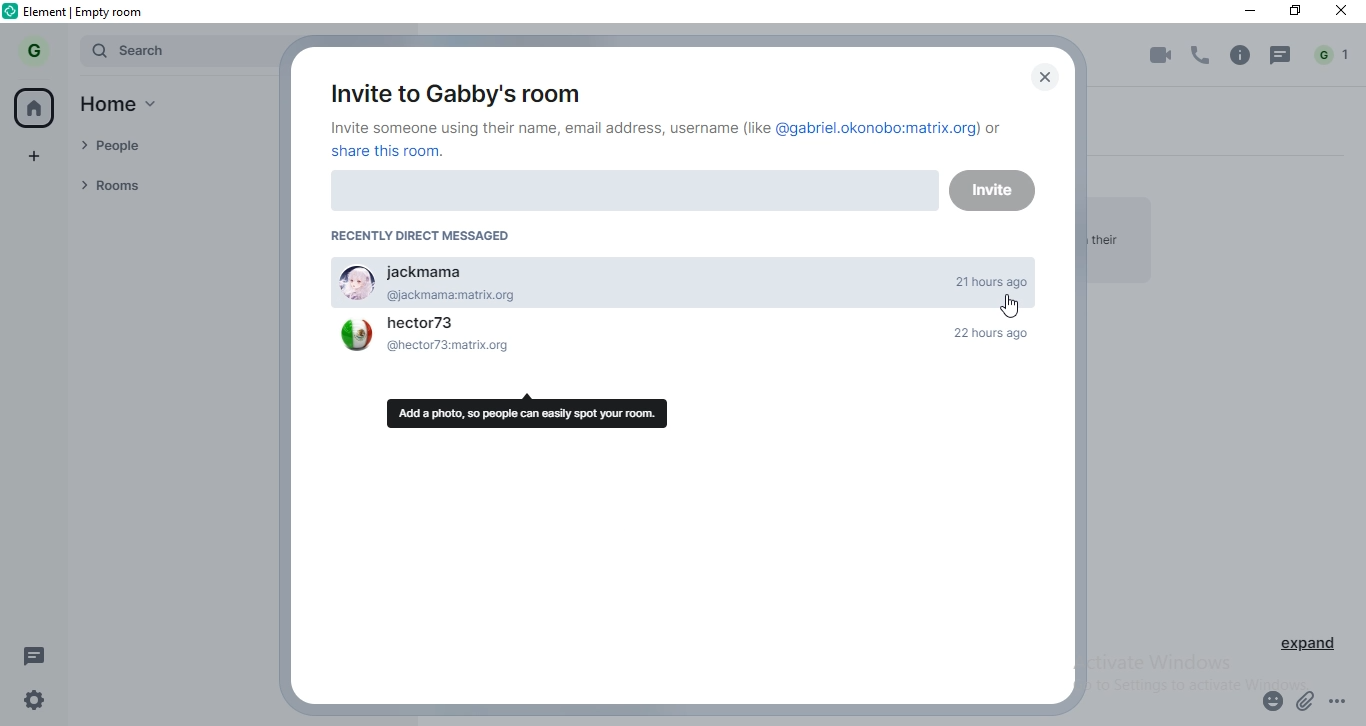 Image resolution: width=1366 pixels, height=726 pixels. Describe the element at coordinates (670, 140) in the screenshot. I see `text 1` at that location.